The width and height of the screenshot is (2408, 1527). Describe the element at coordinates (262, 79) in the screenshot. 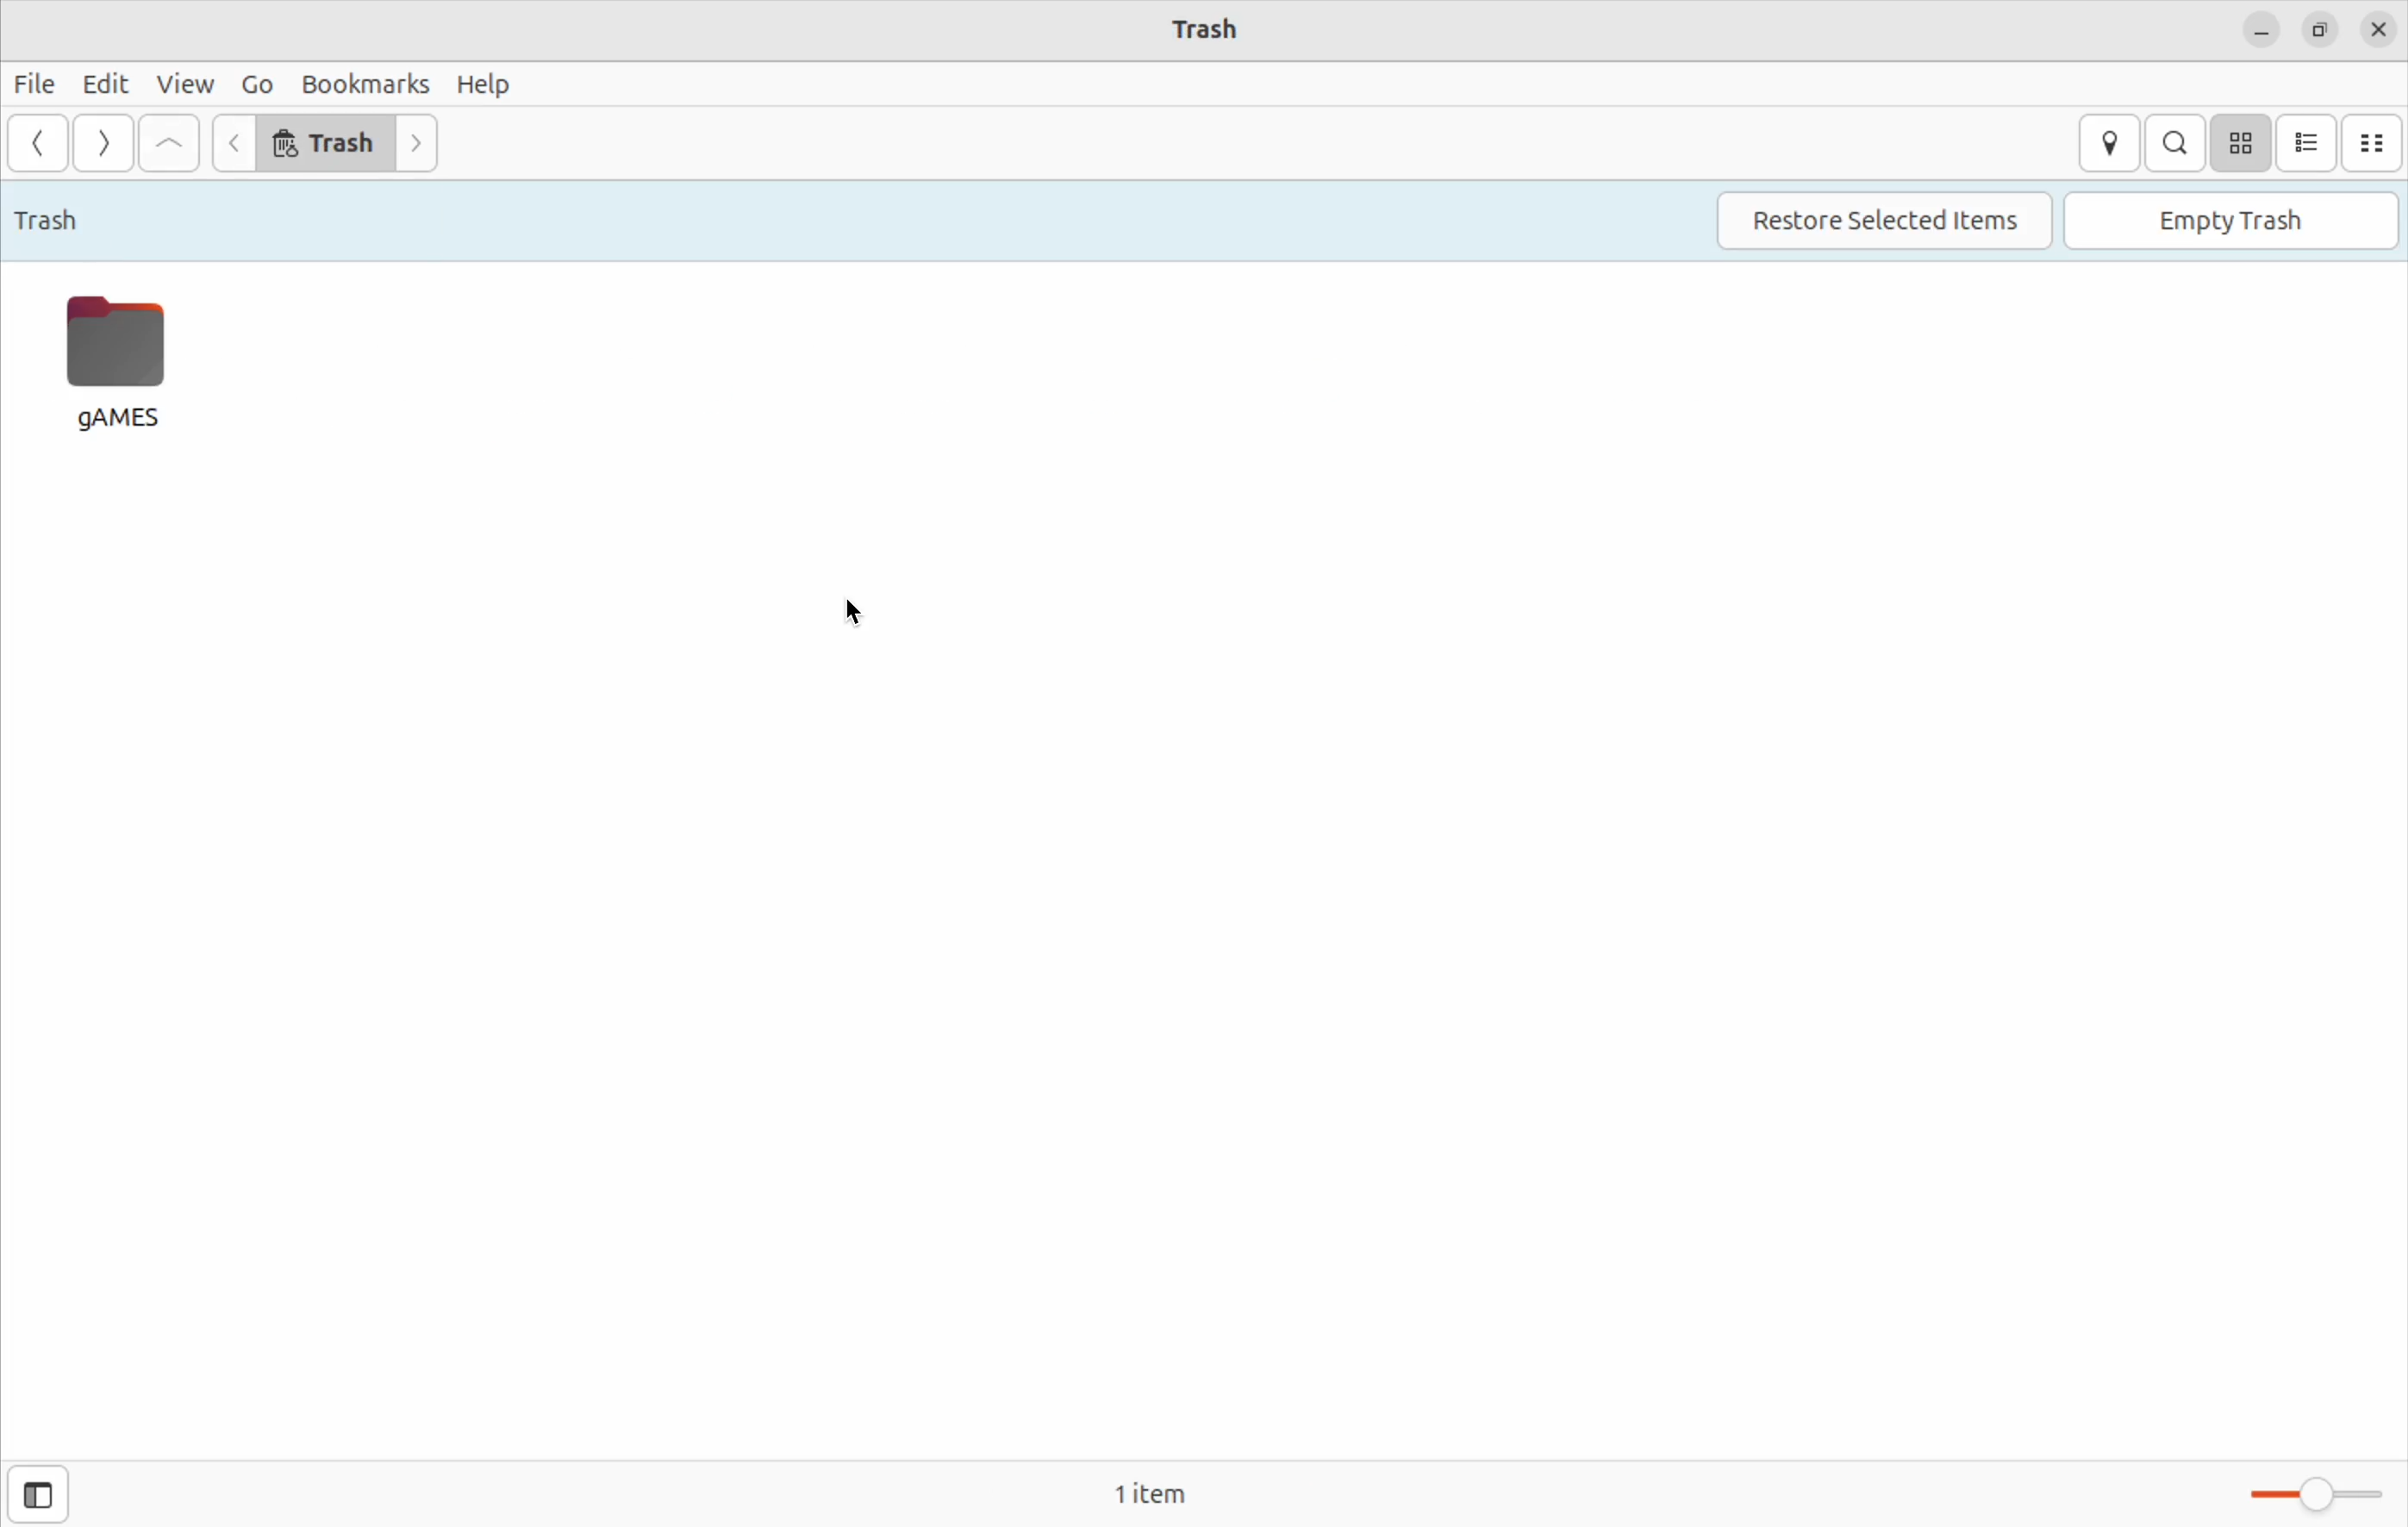

I see `Go ` at that location.